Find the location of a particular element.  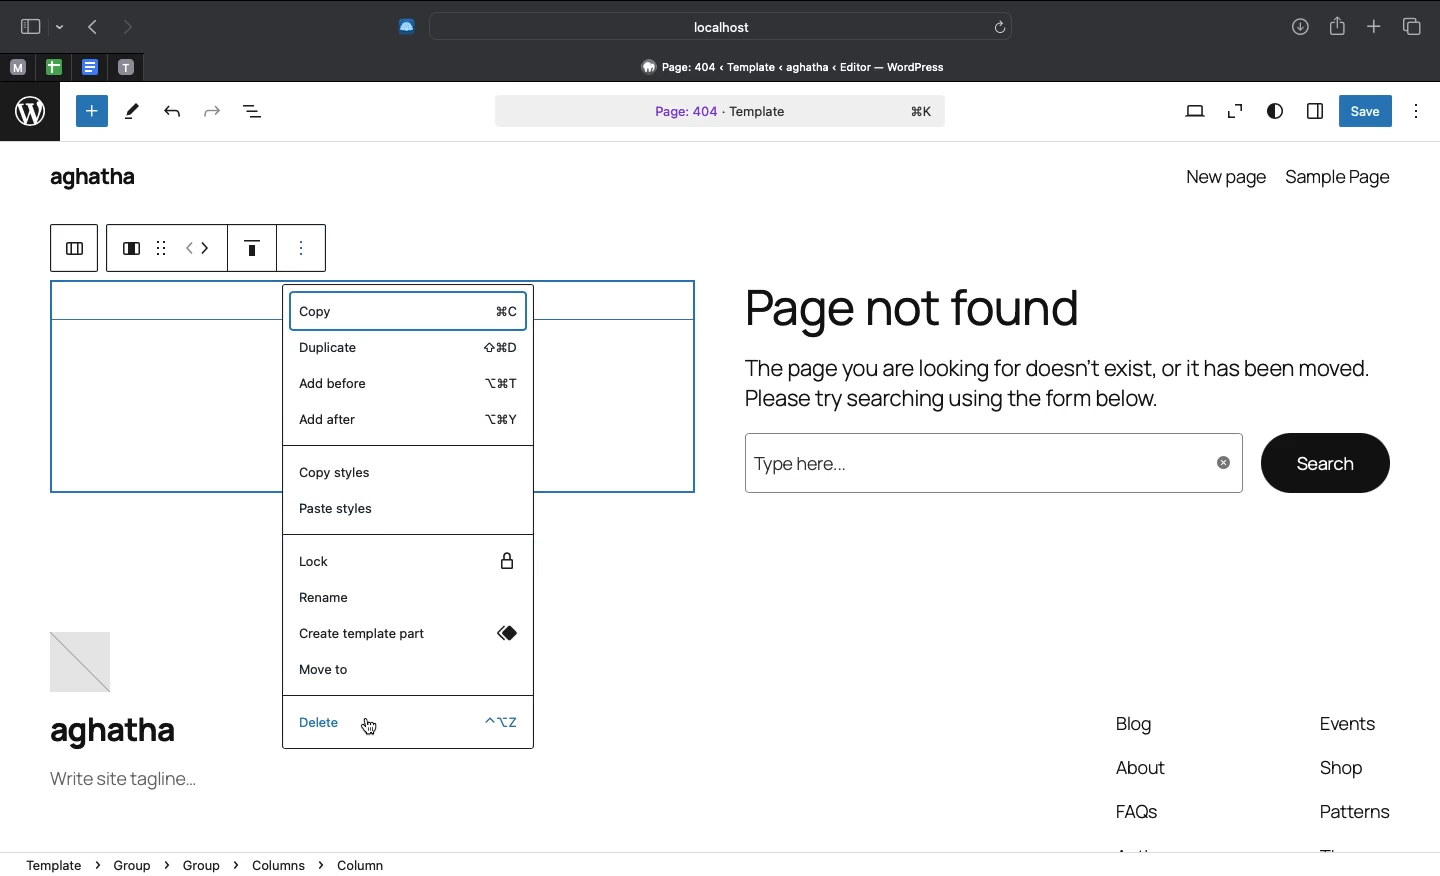

Options is located at coordinates (1417, 111).